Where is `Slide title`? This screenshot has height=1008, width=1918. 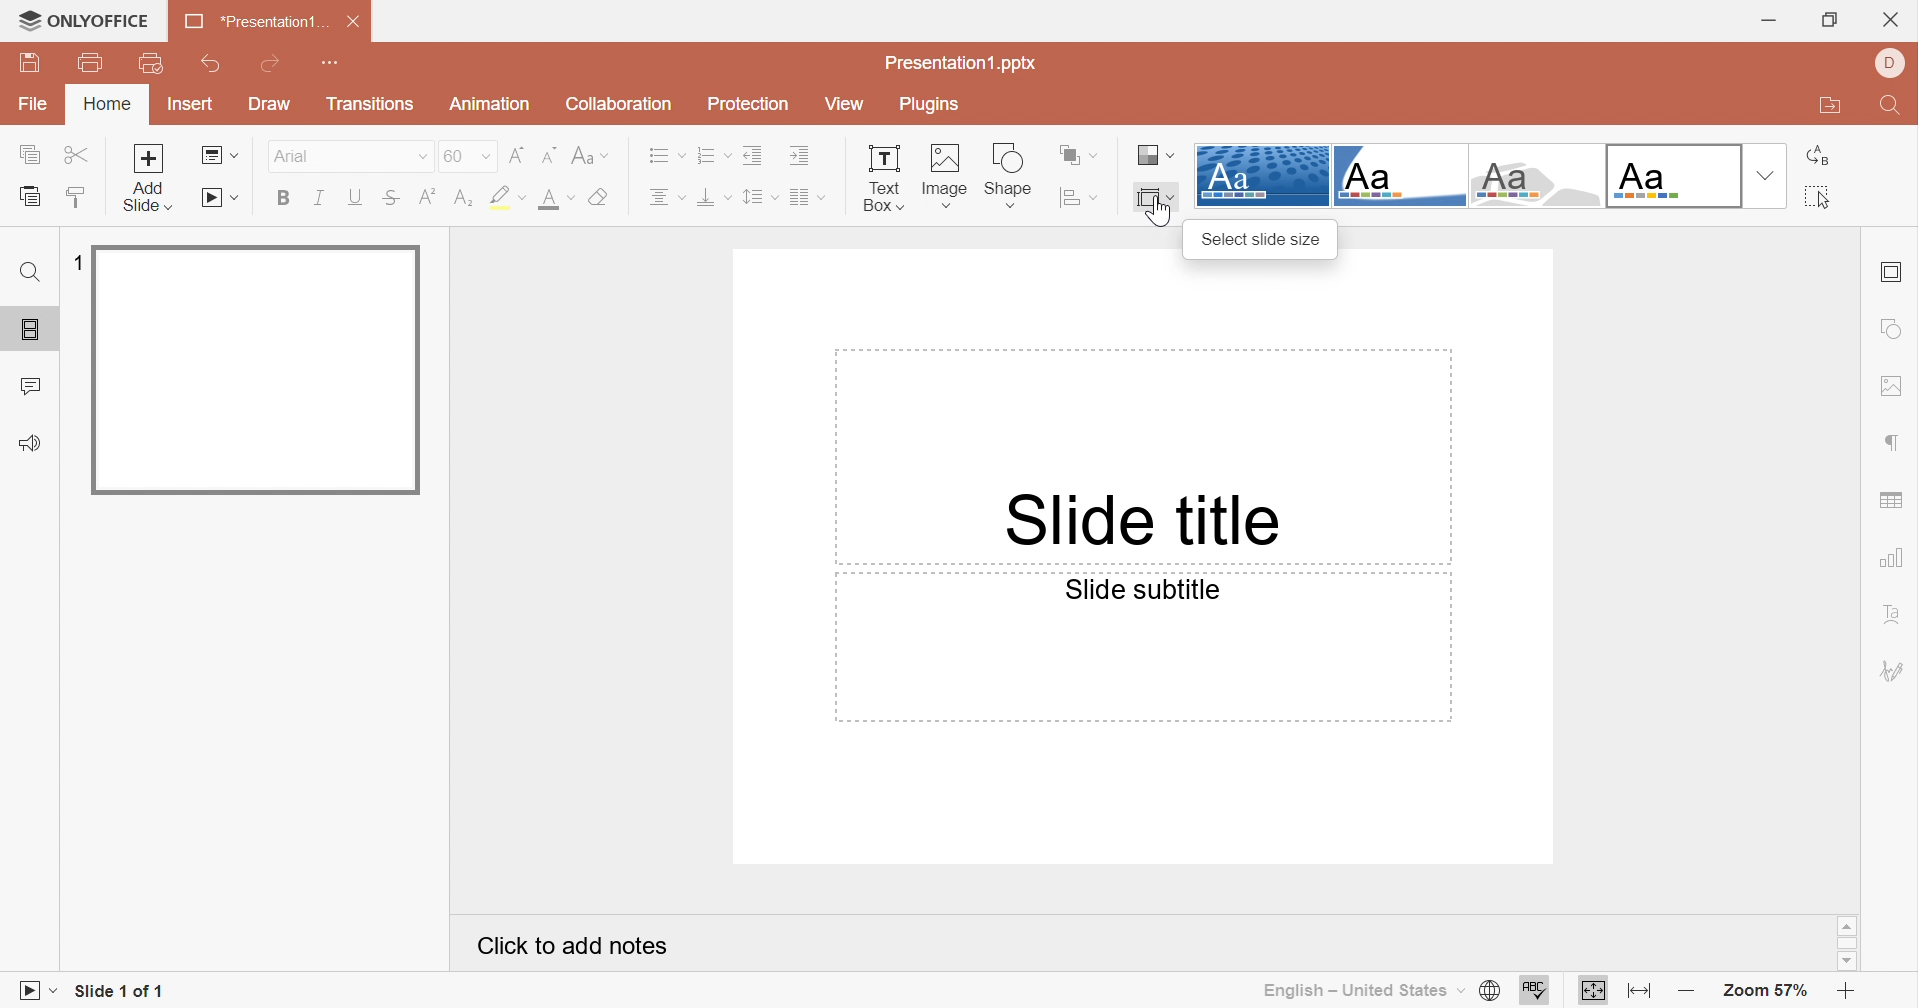
Slide title is located at coordinates (1138, 523).